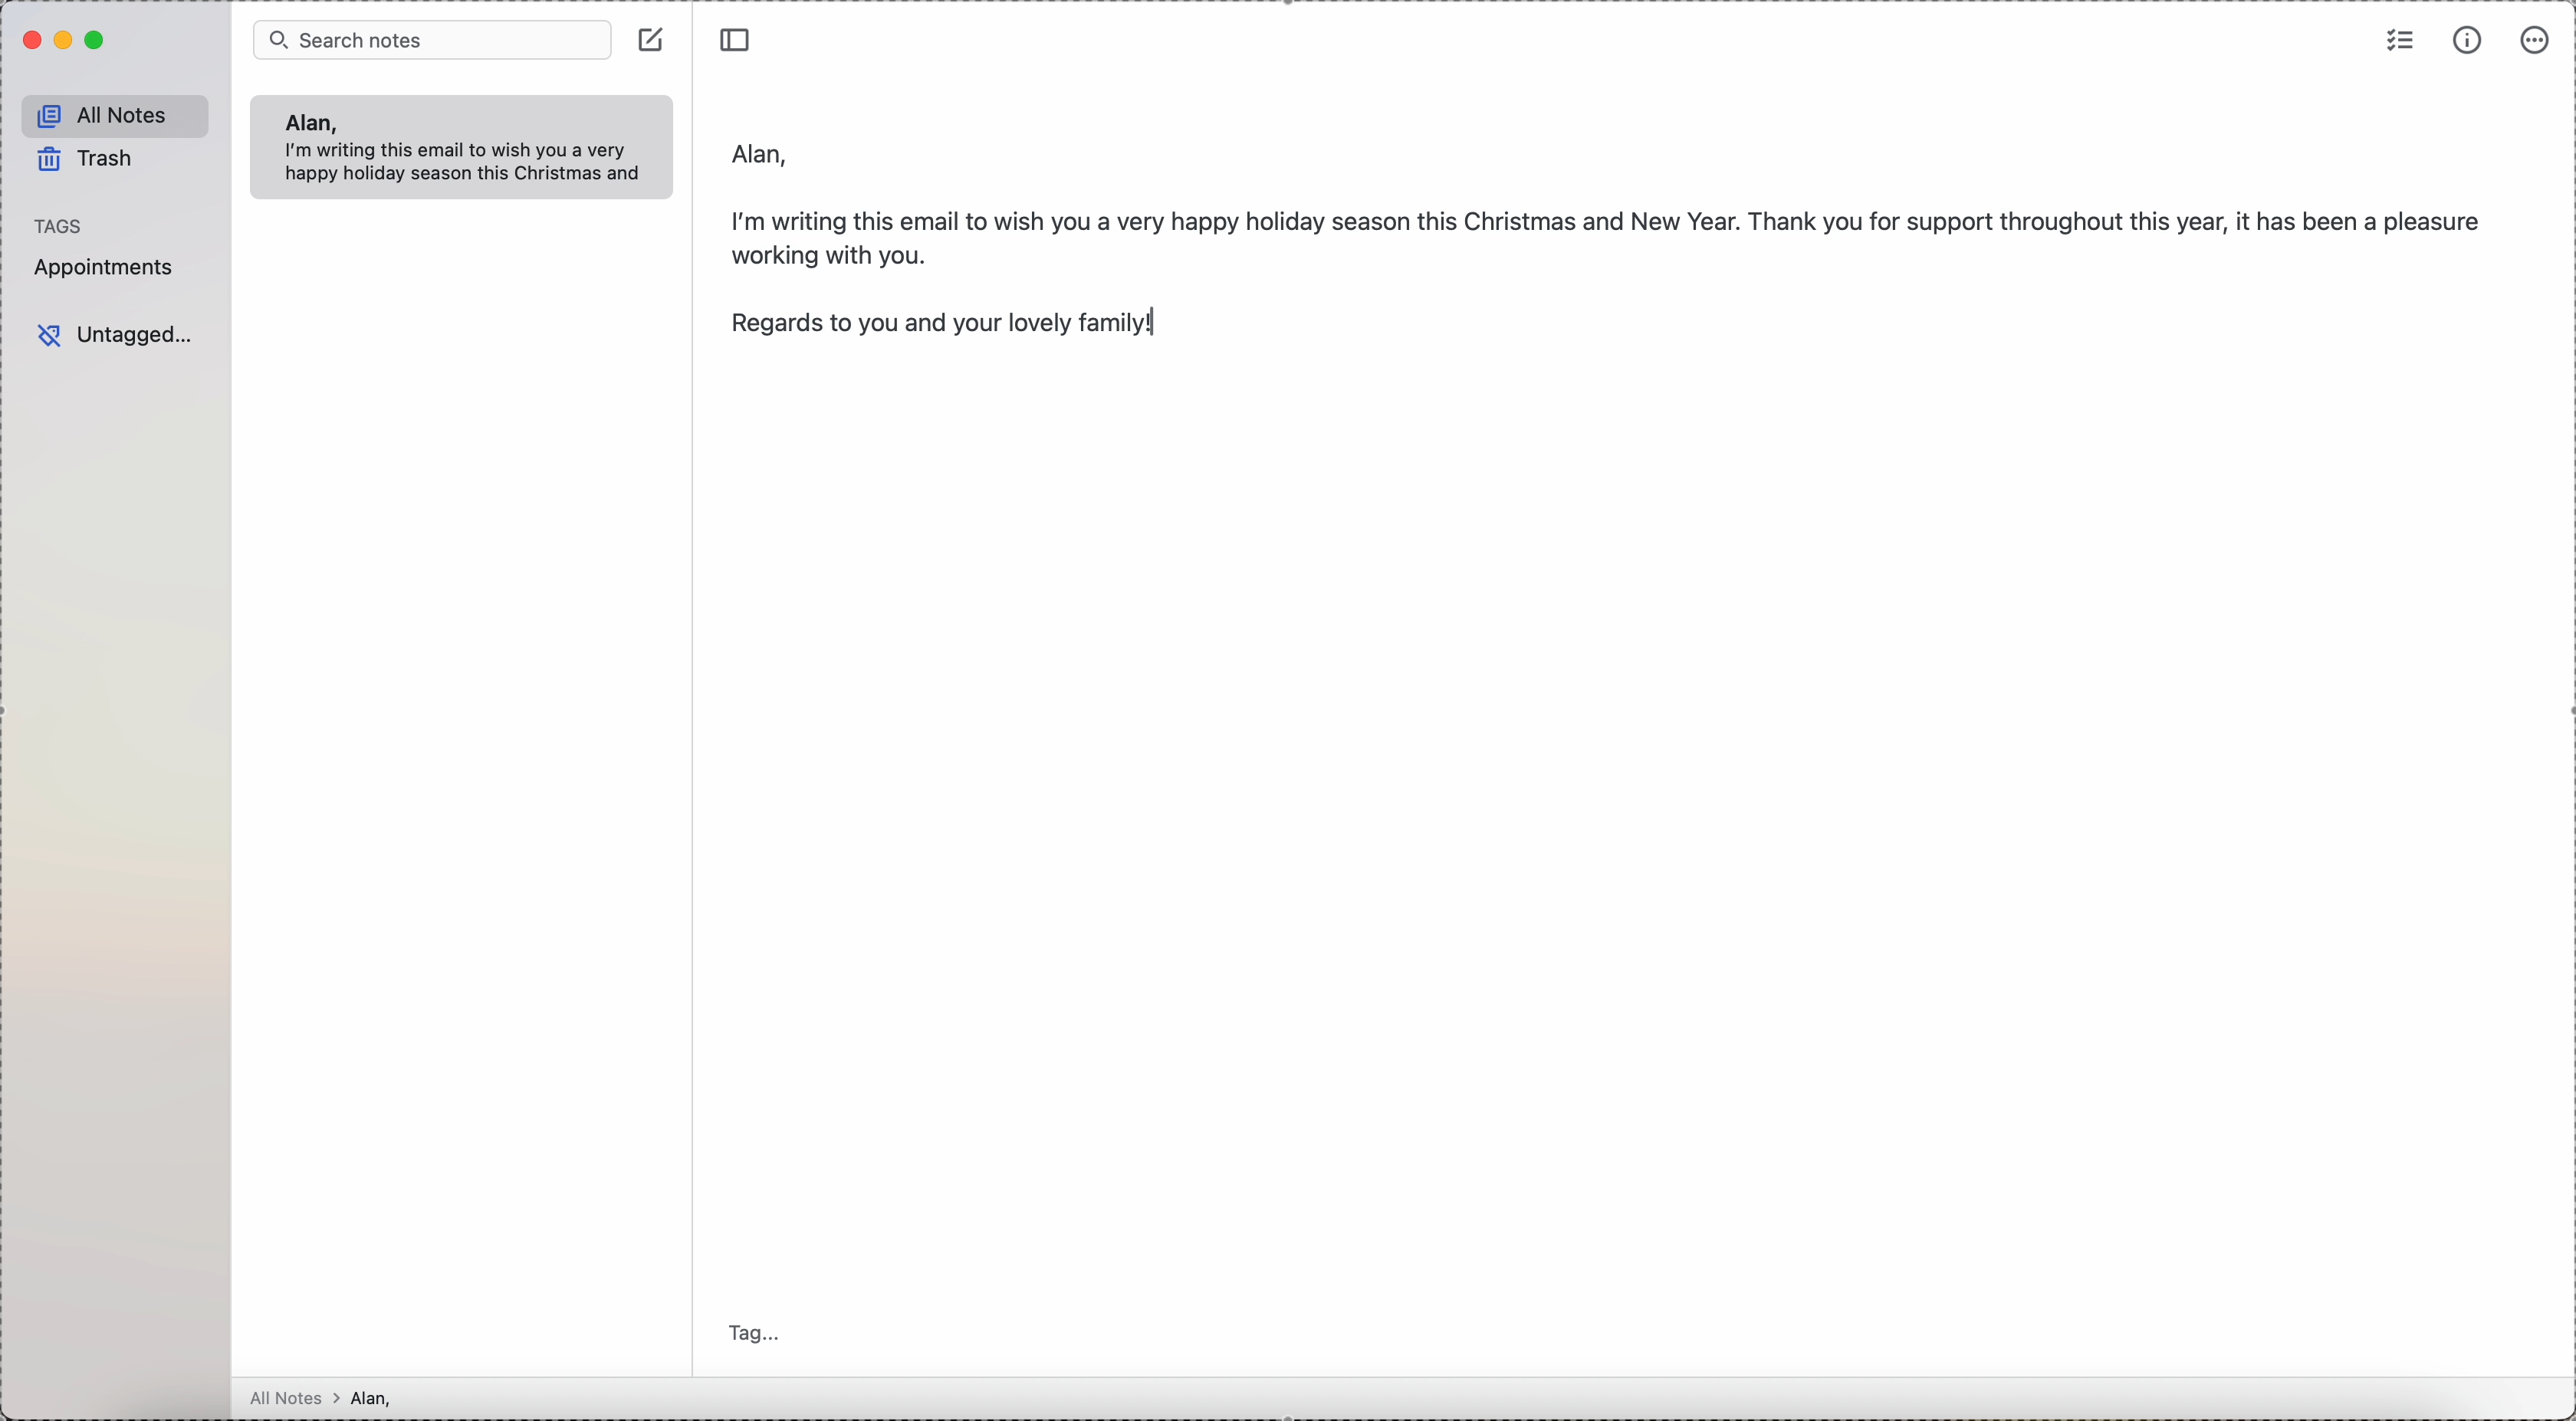 The width and height of the screenshot is (2576, 1421). What do you see at coordinates (432, 38) in the screenshot?
I see `search bar` at bounding box center [432, 38].